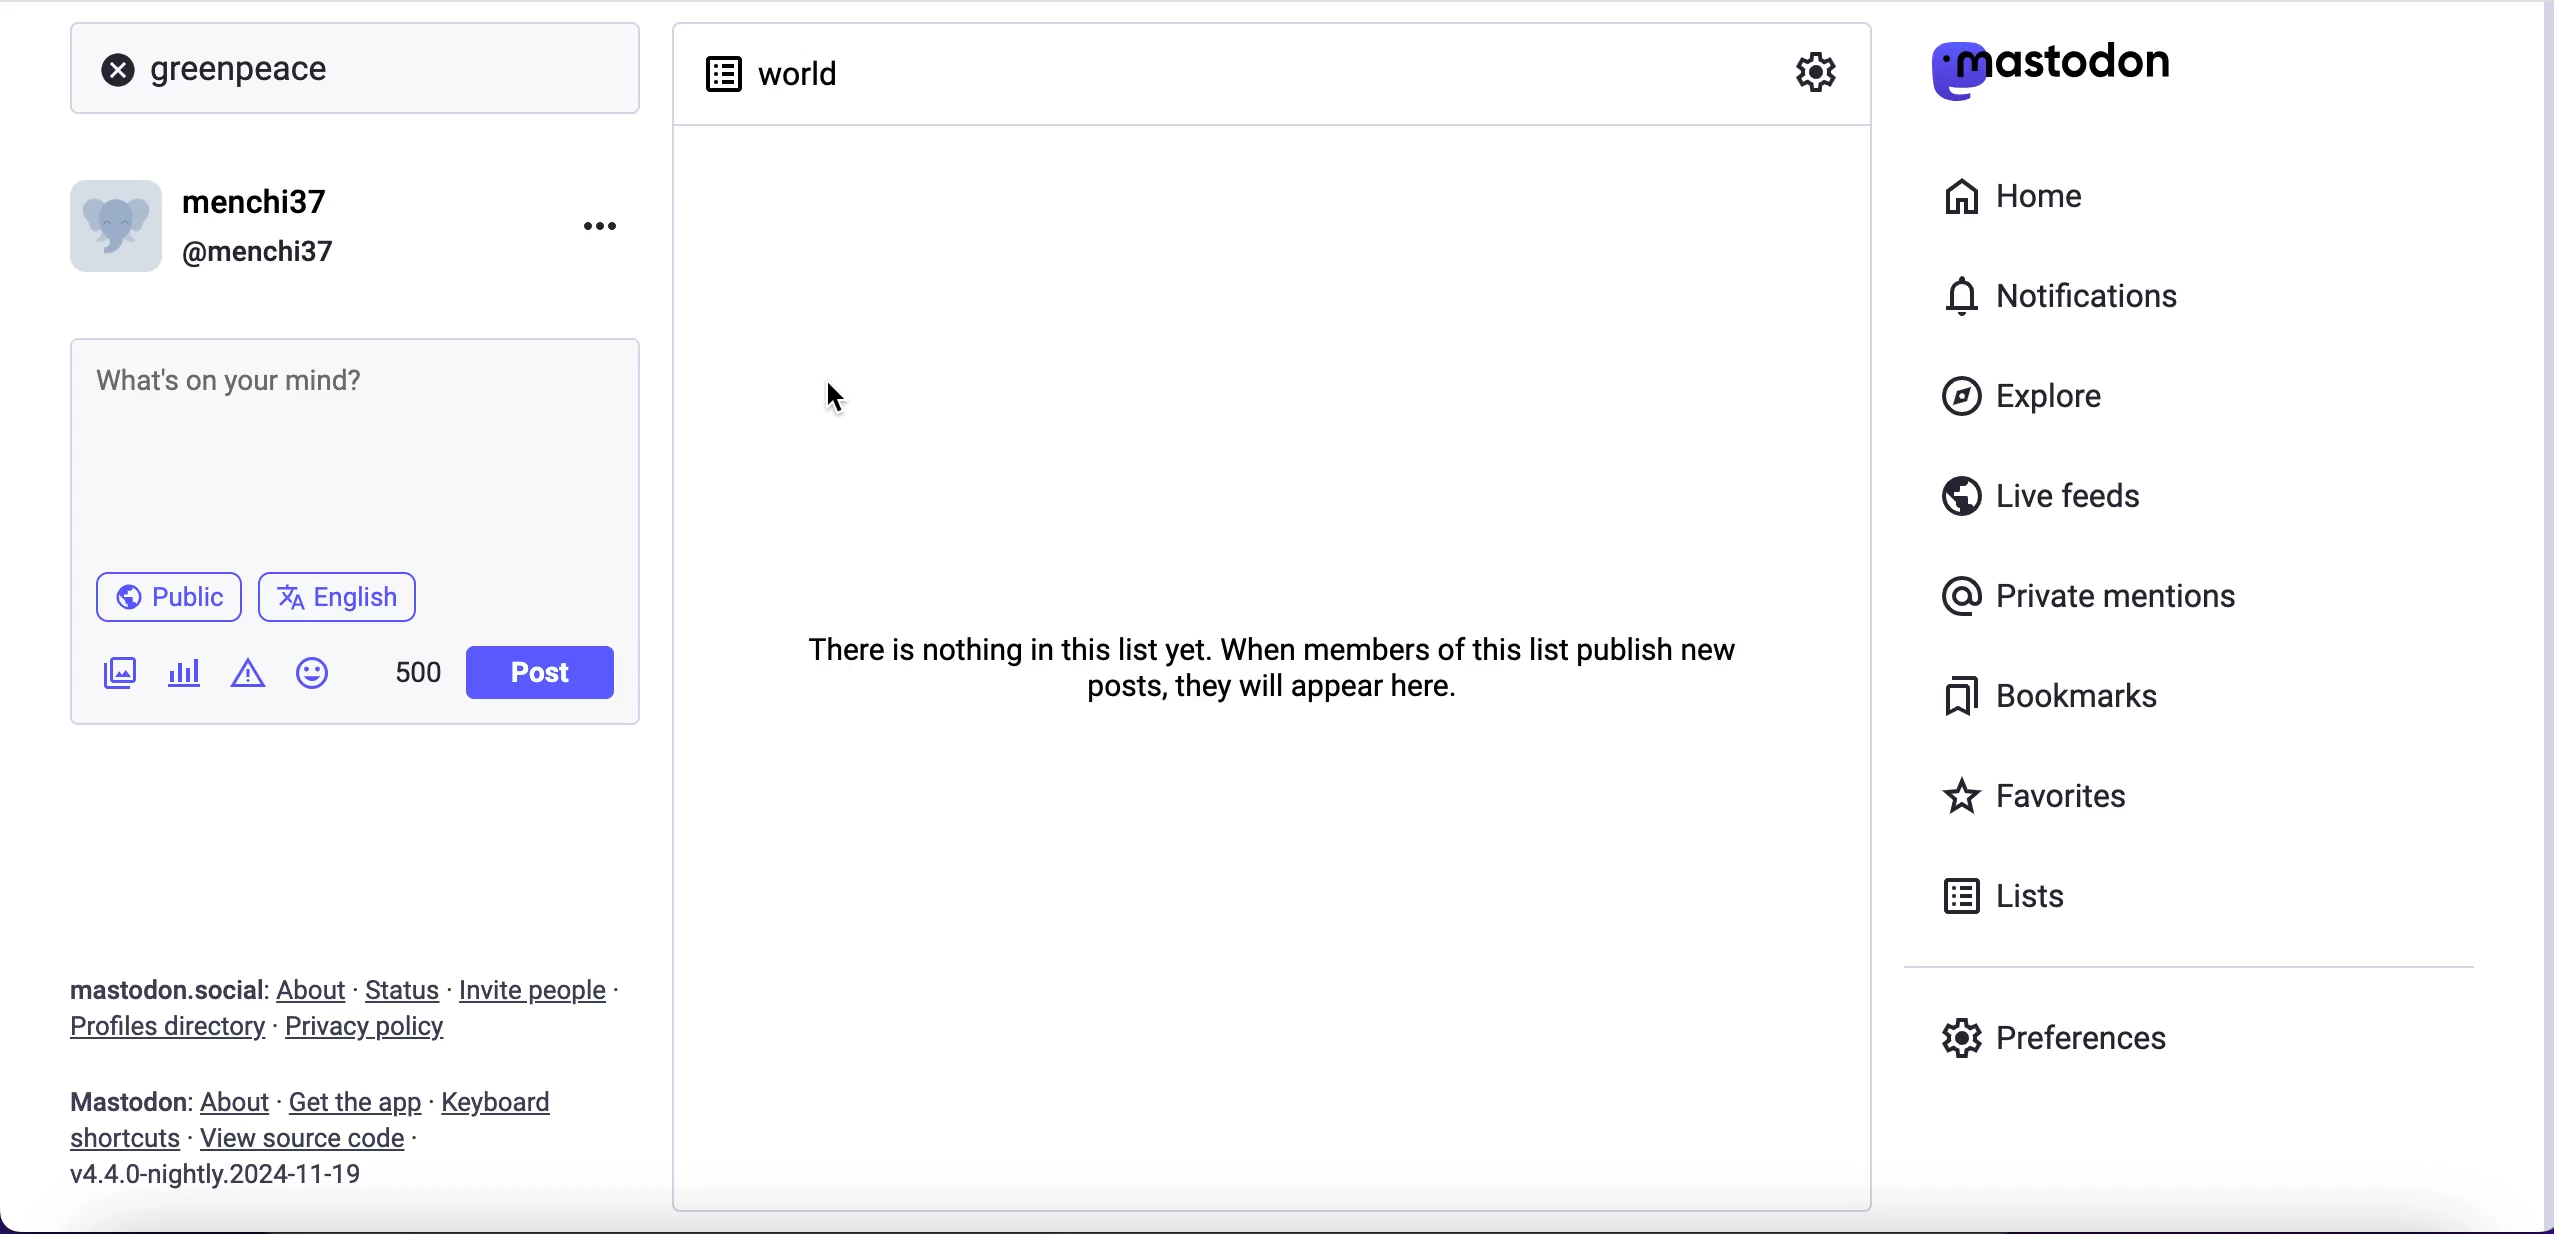 The height and width of the screenshot is (1234, 2554). Describe the element at coordinates (544, 991) in the screenshot. I see `invite people` at that location.